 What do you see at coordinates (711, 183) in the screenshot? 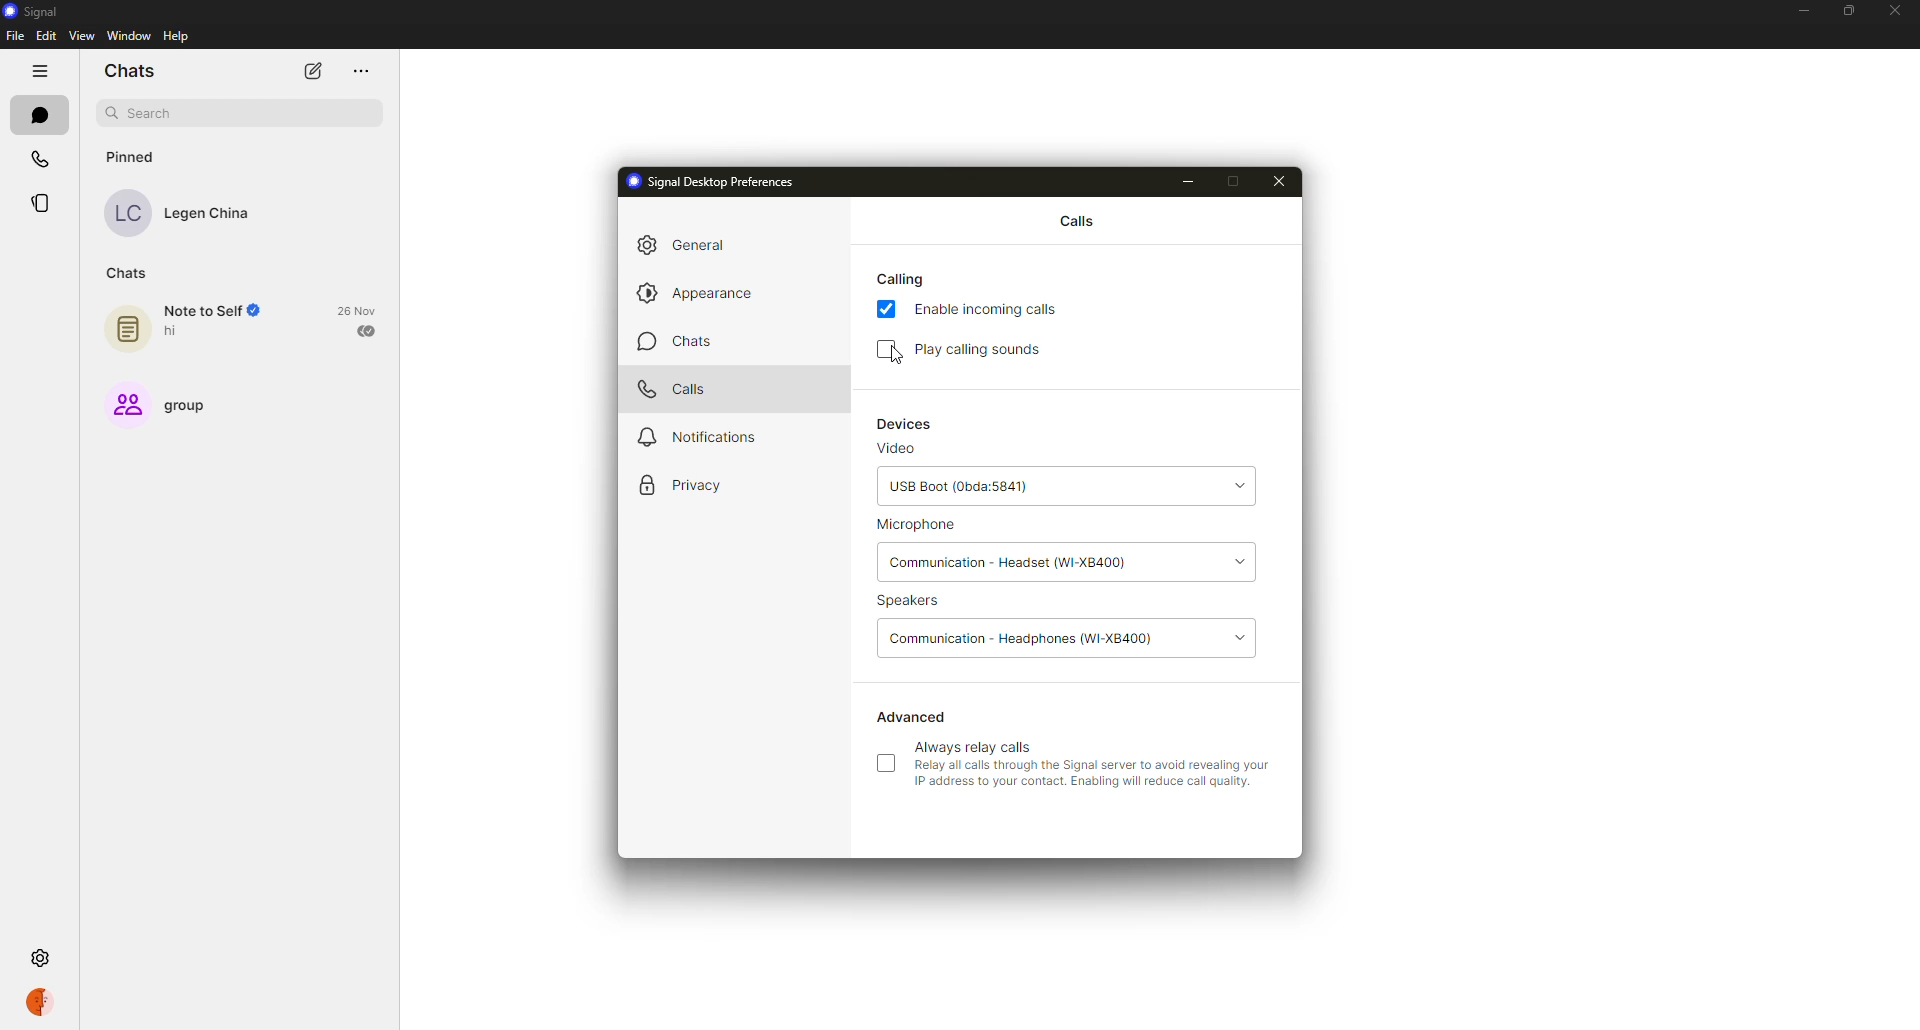
I see `signal desktop preferences` at bounding box center [711, 183].